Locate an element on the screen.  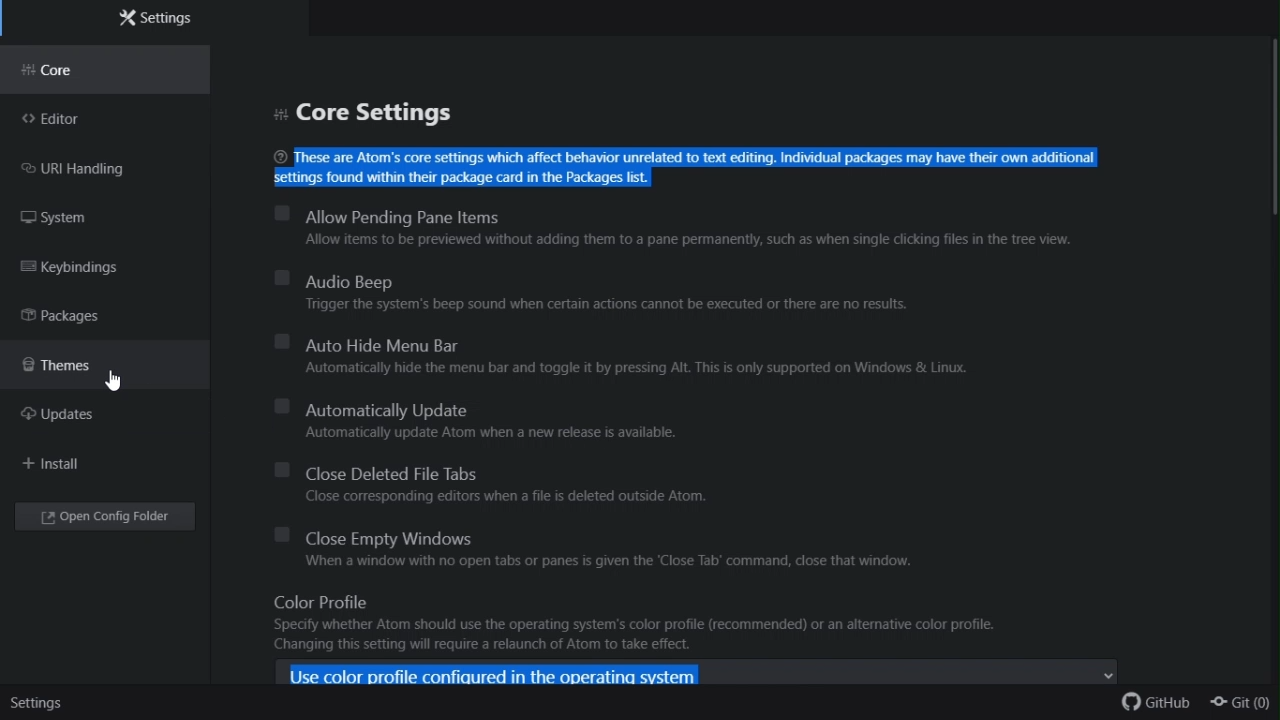
These are Atom’s core settings which affect behavior unrelated to text editing. Individual packages may have their own additional settings found within their package card in the Packages list. is located at coordinates (682, 166).